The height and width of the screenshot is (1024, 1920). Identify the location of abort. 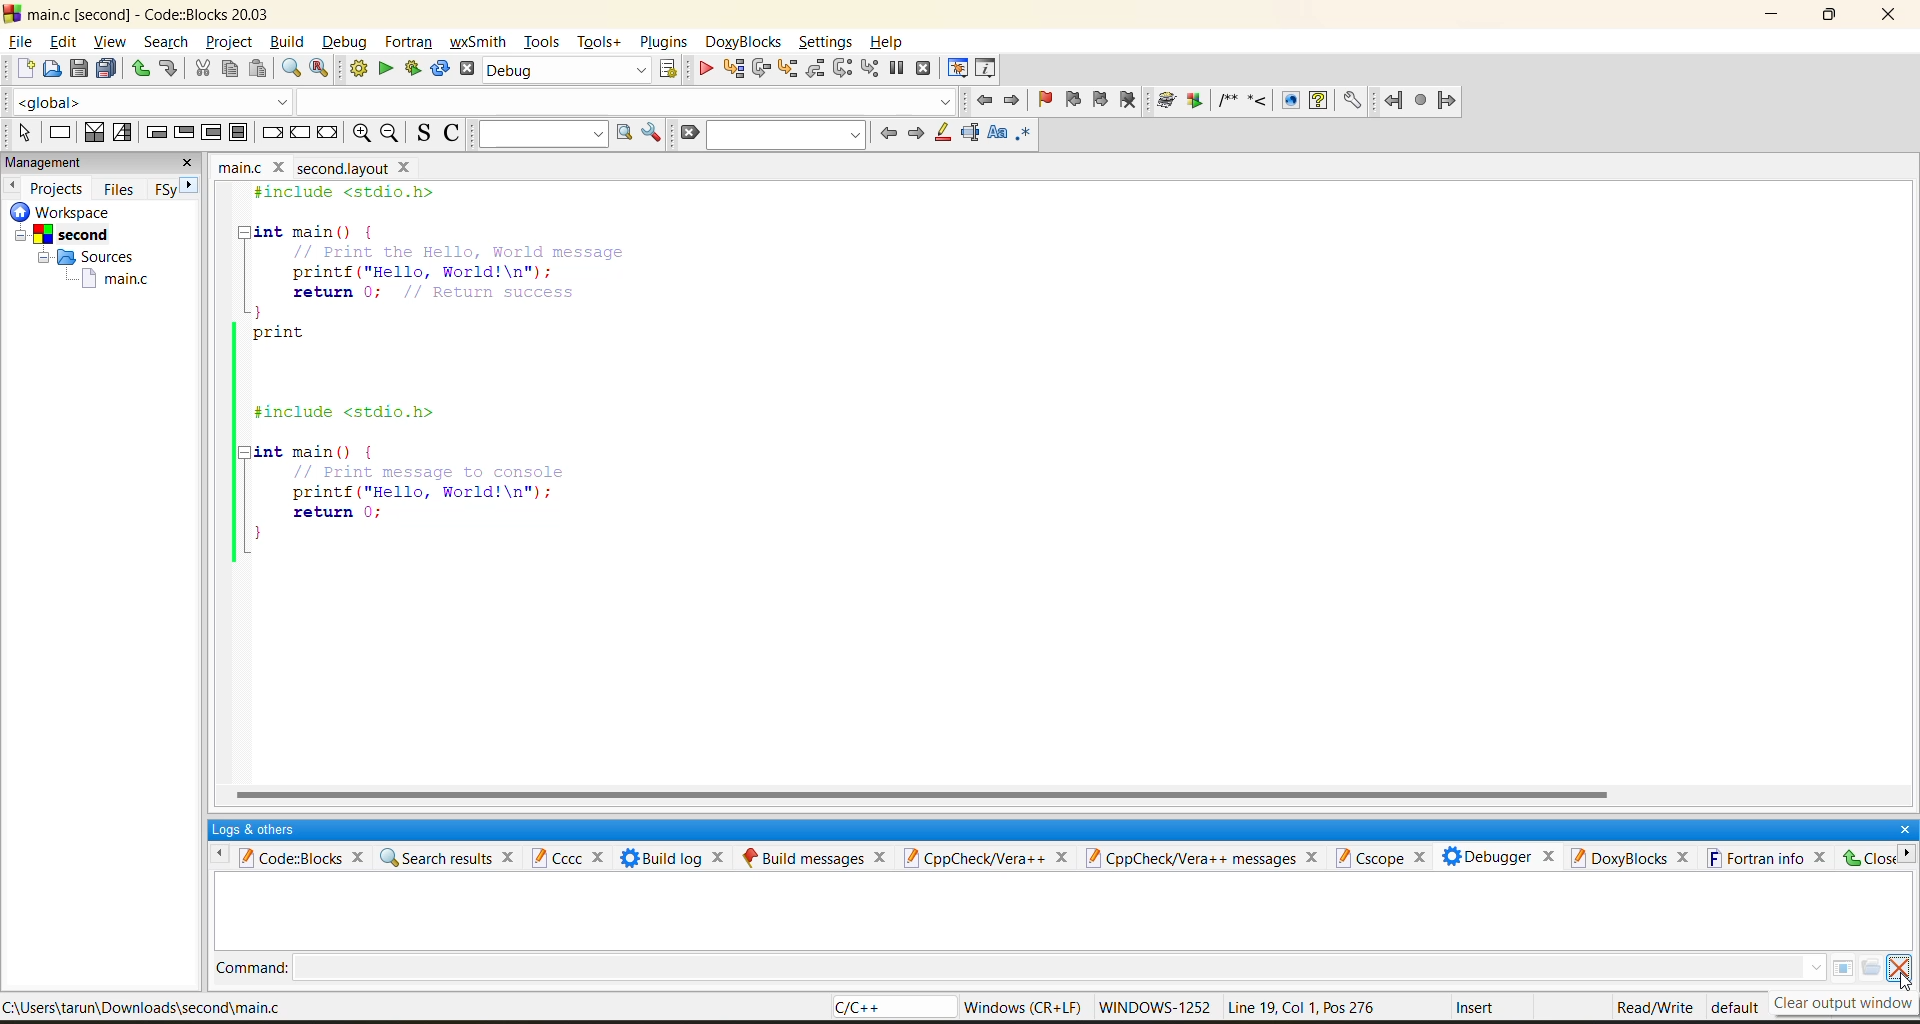
(471, 67).